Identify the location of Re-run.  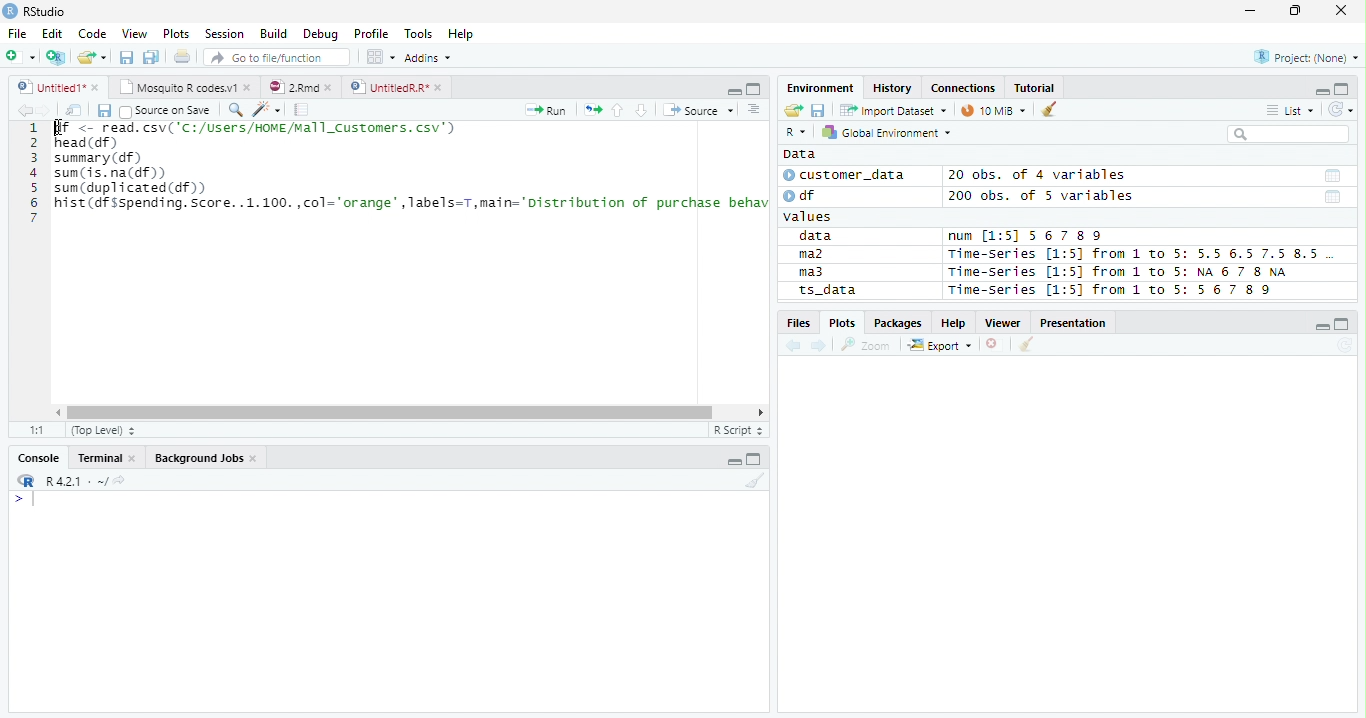
(592, 111).